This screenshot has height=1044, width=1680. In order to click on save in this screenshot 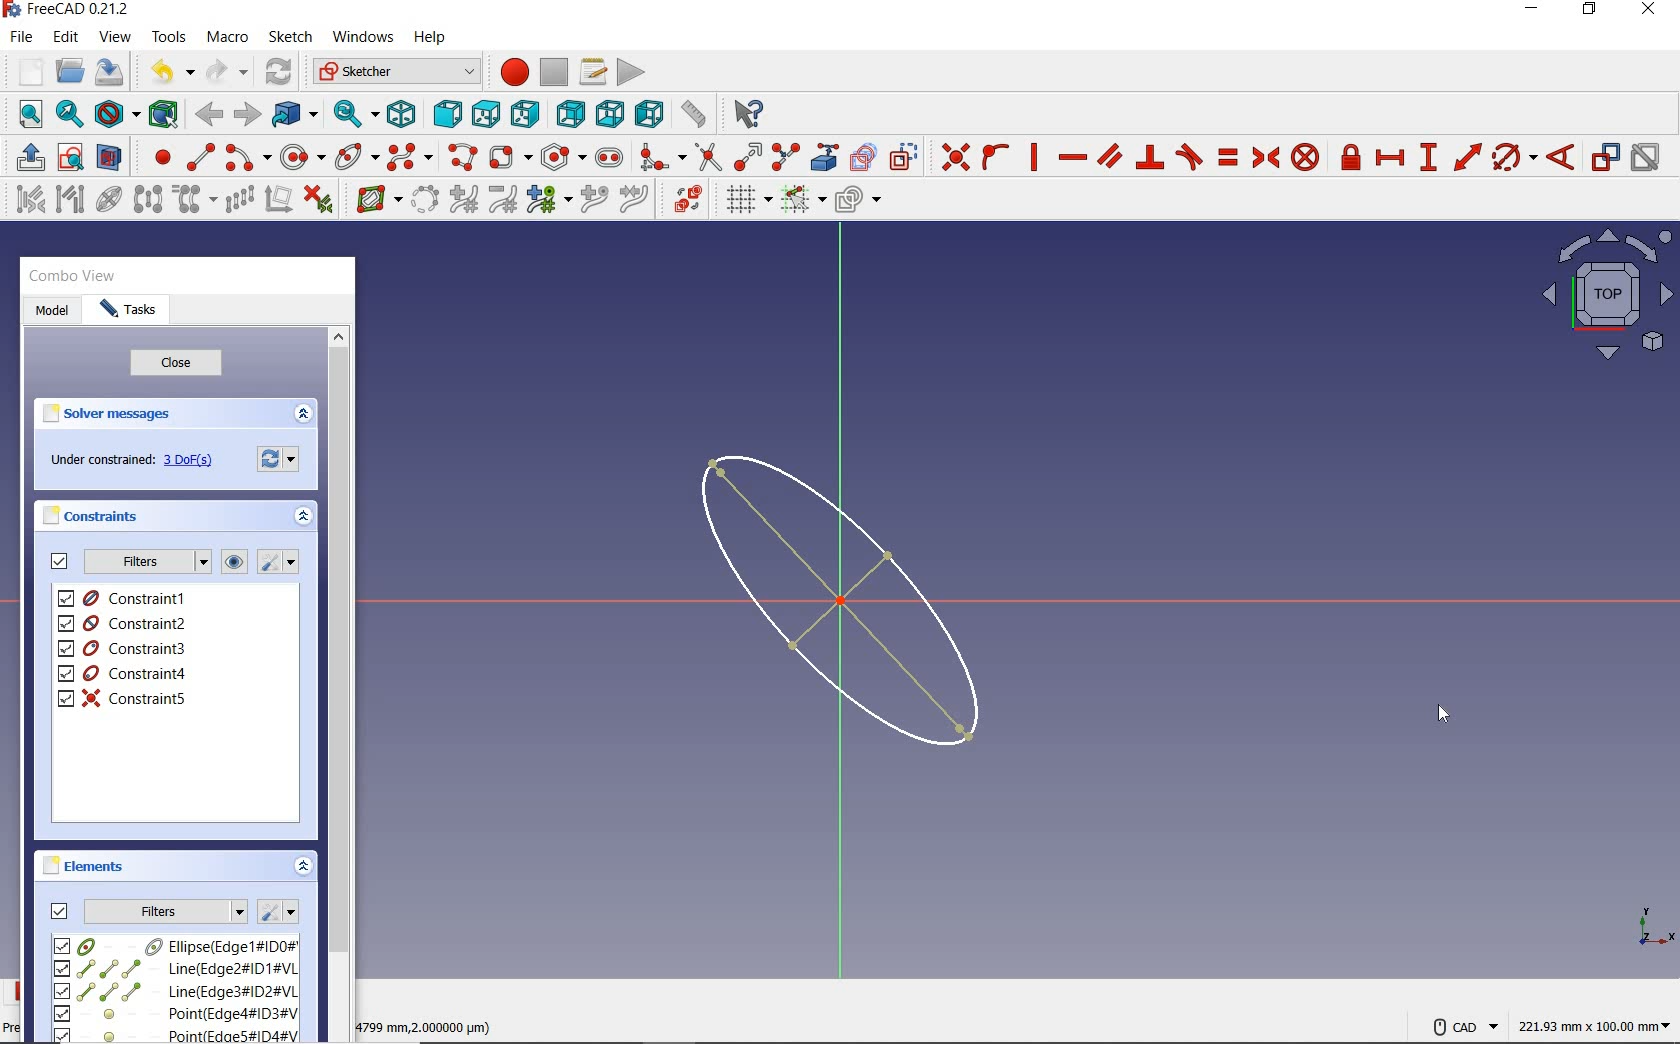, I will do `click(108, 72)`.